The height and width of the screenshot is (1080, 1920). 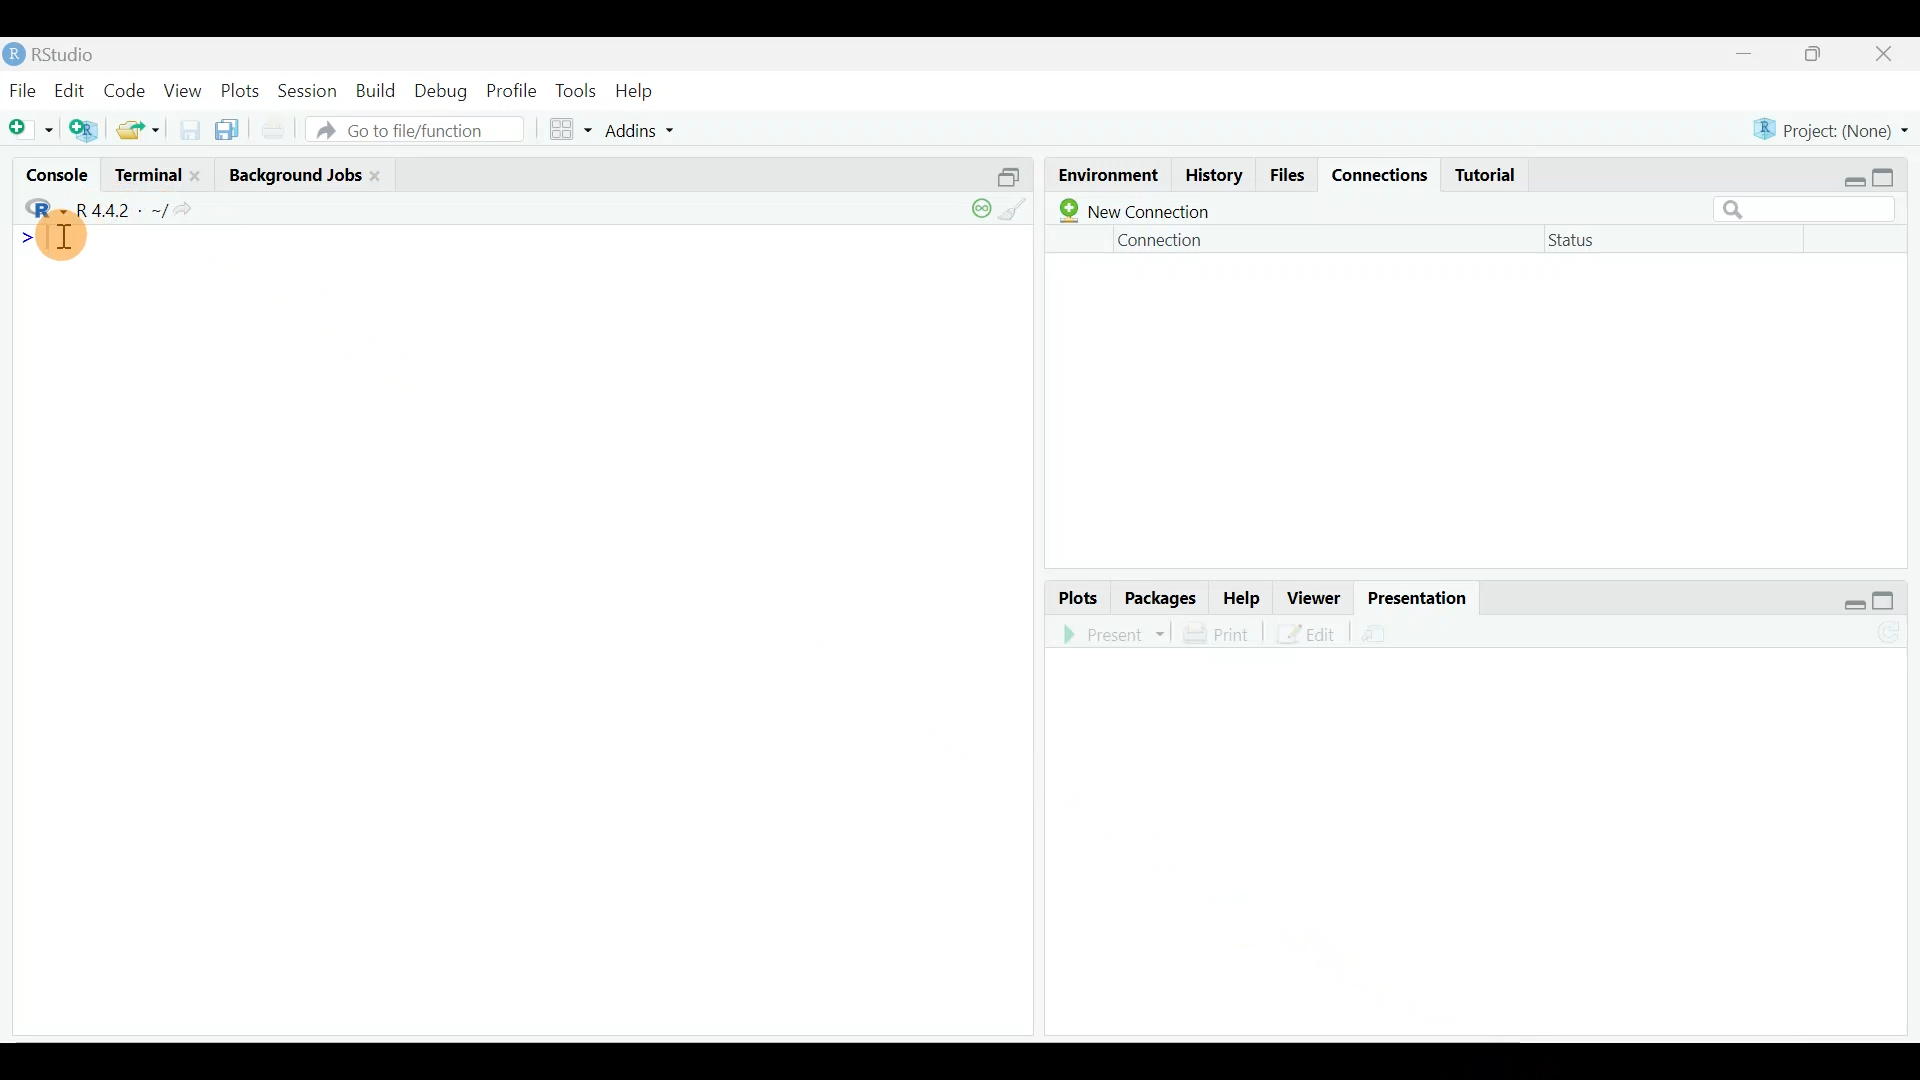 I want to click on Session, so click(x=307, y=89).